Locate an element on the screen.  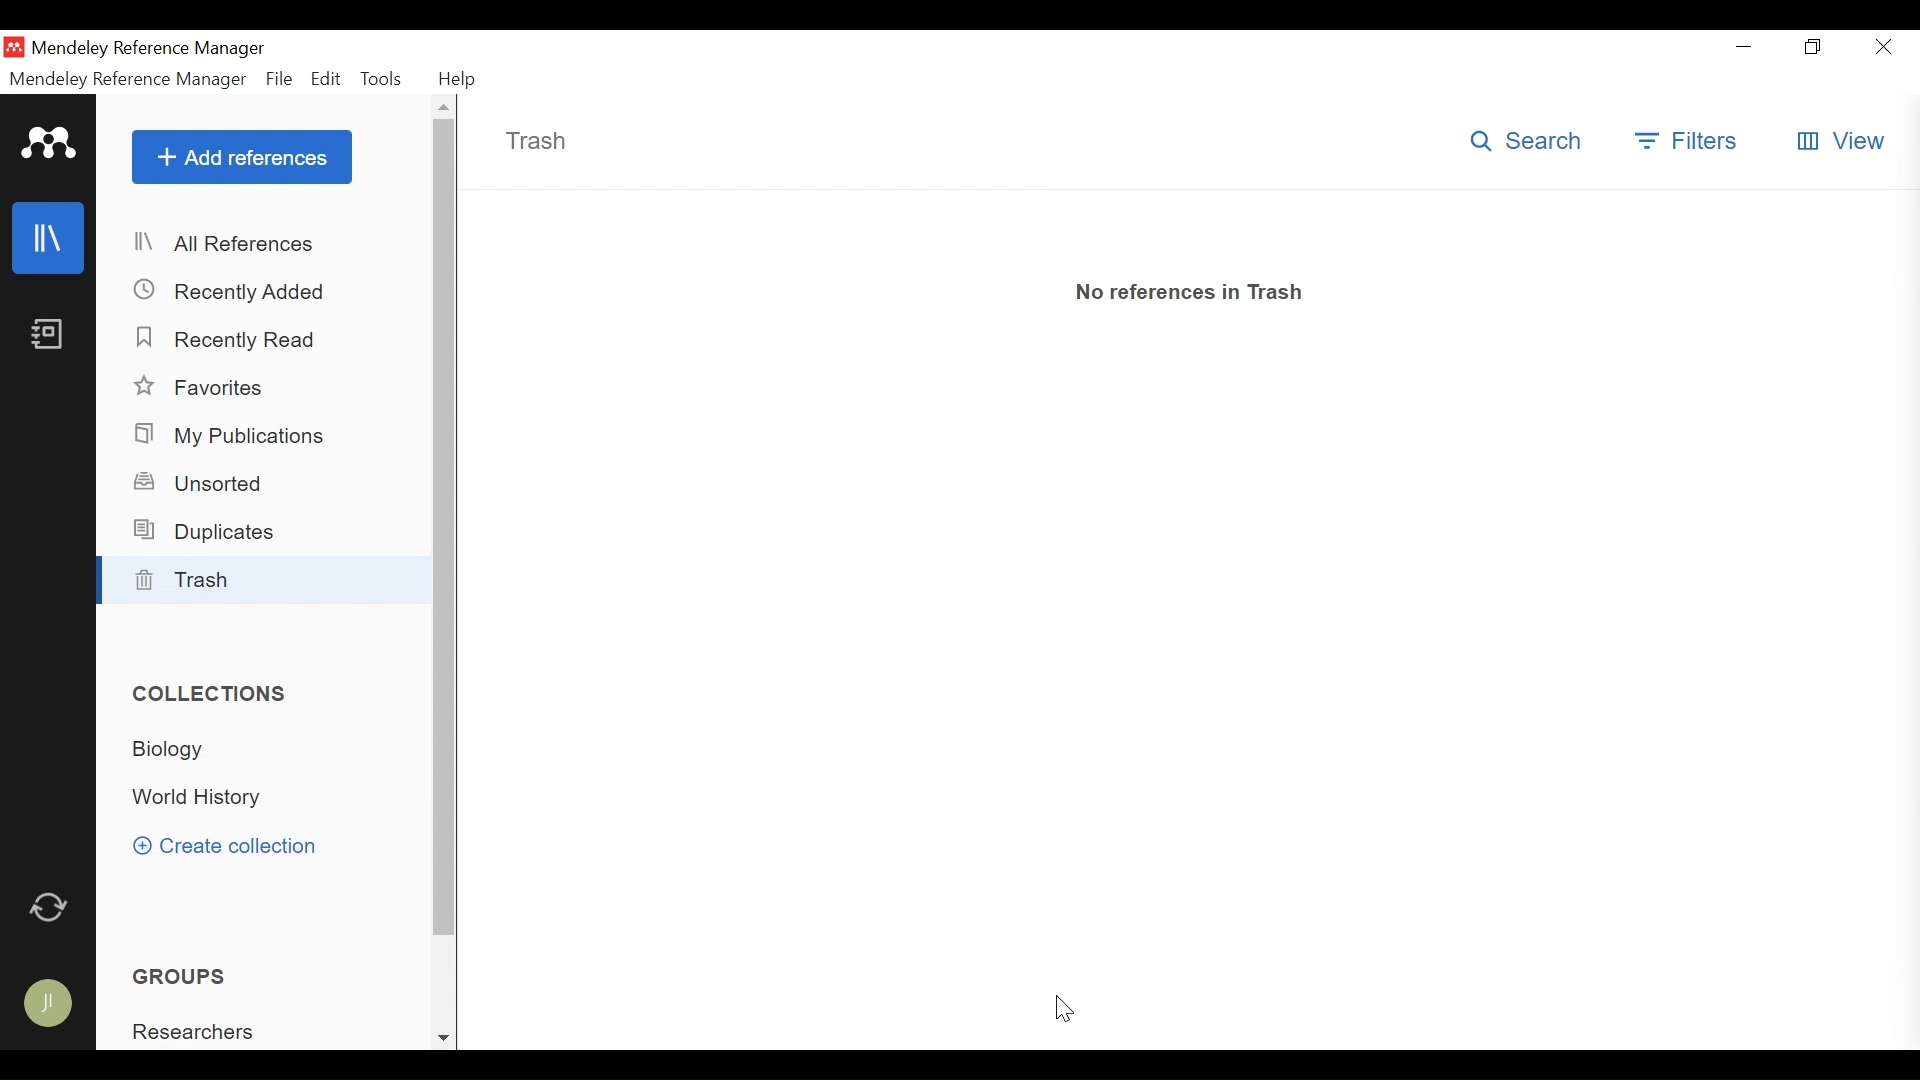
Cursor is located at coordinates (1059, 1003).